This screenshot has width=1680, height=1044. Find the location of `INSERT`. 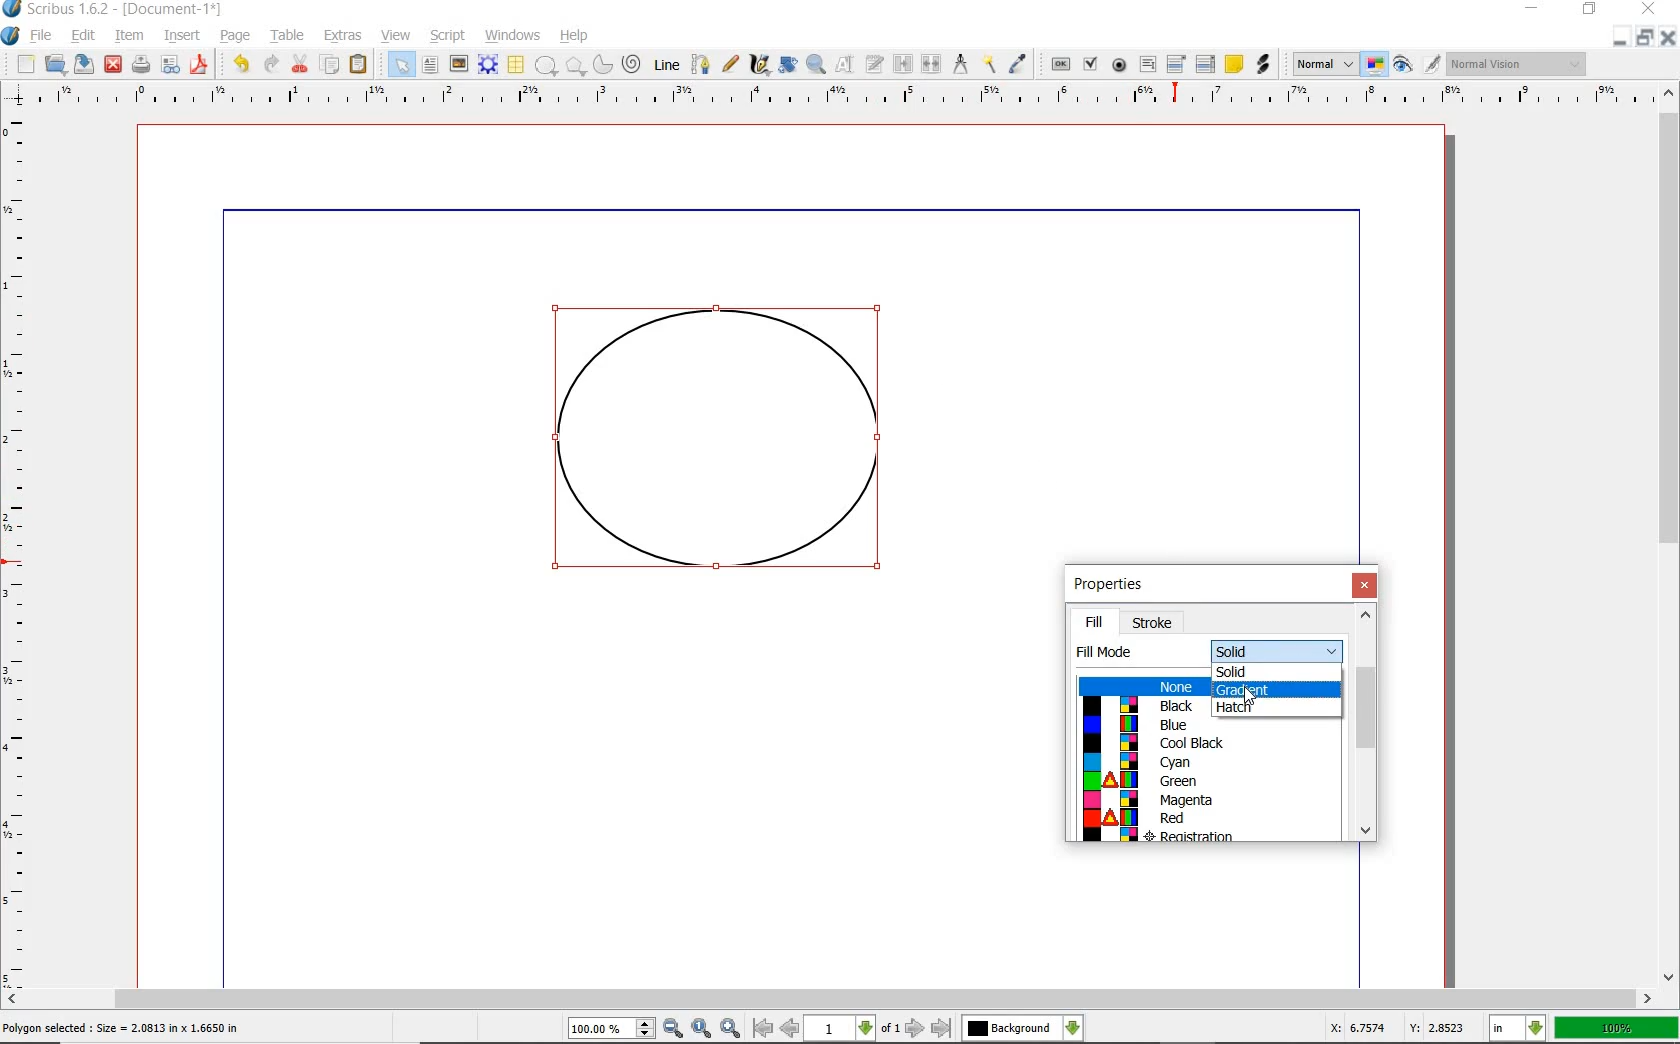

INSERT is located at coordinates (182, 36).